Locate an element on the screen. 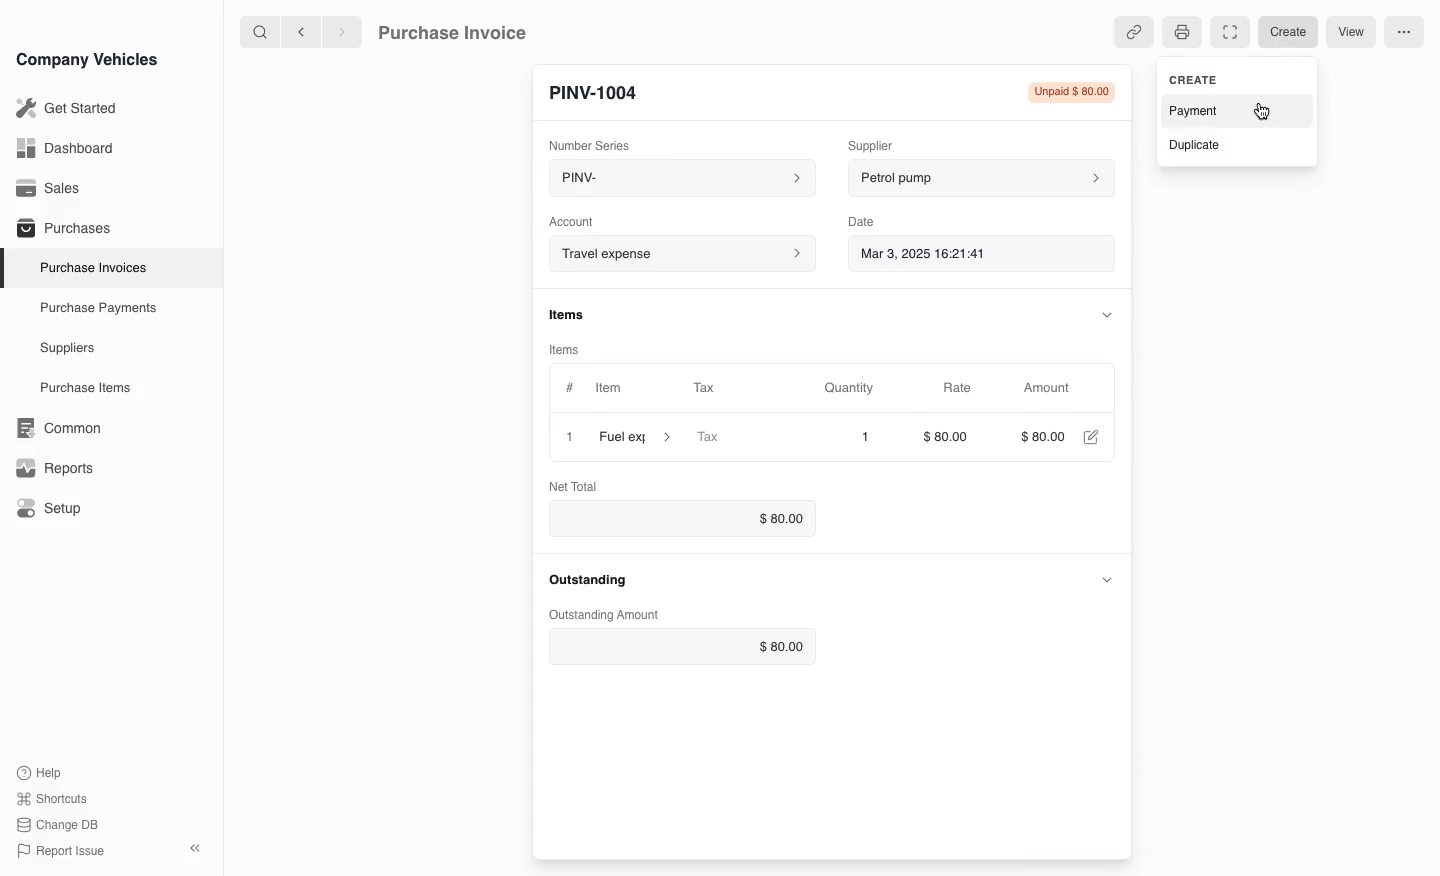 The height and width of the screenshot is (876, 1440). Purchase Payments is located at coordinates (96, 308).